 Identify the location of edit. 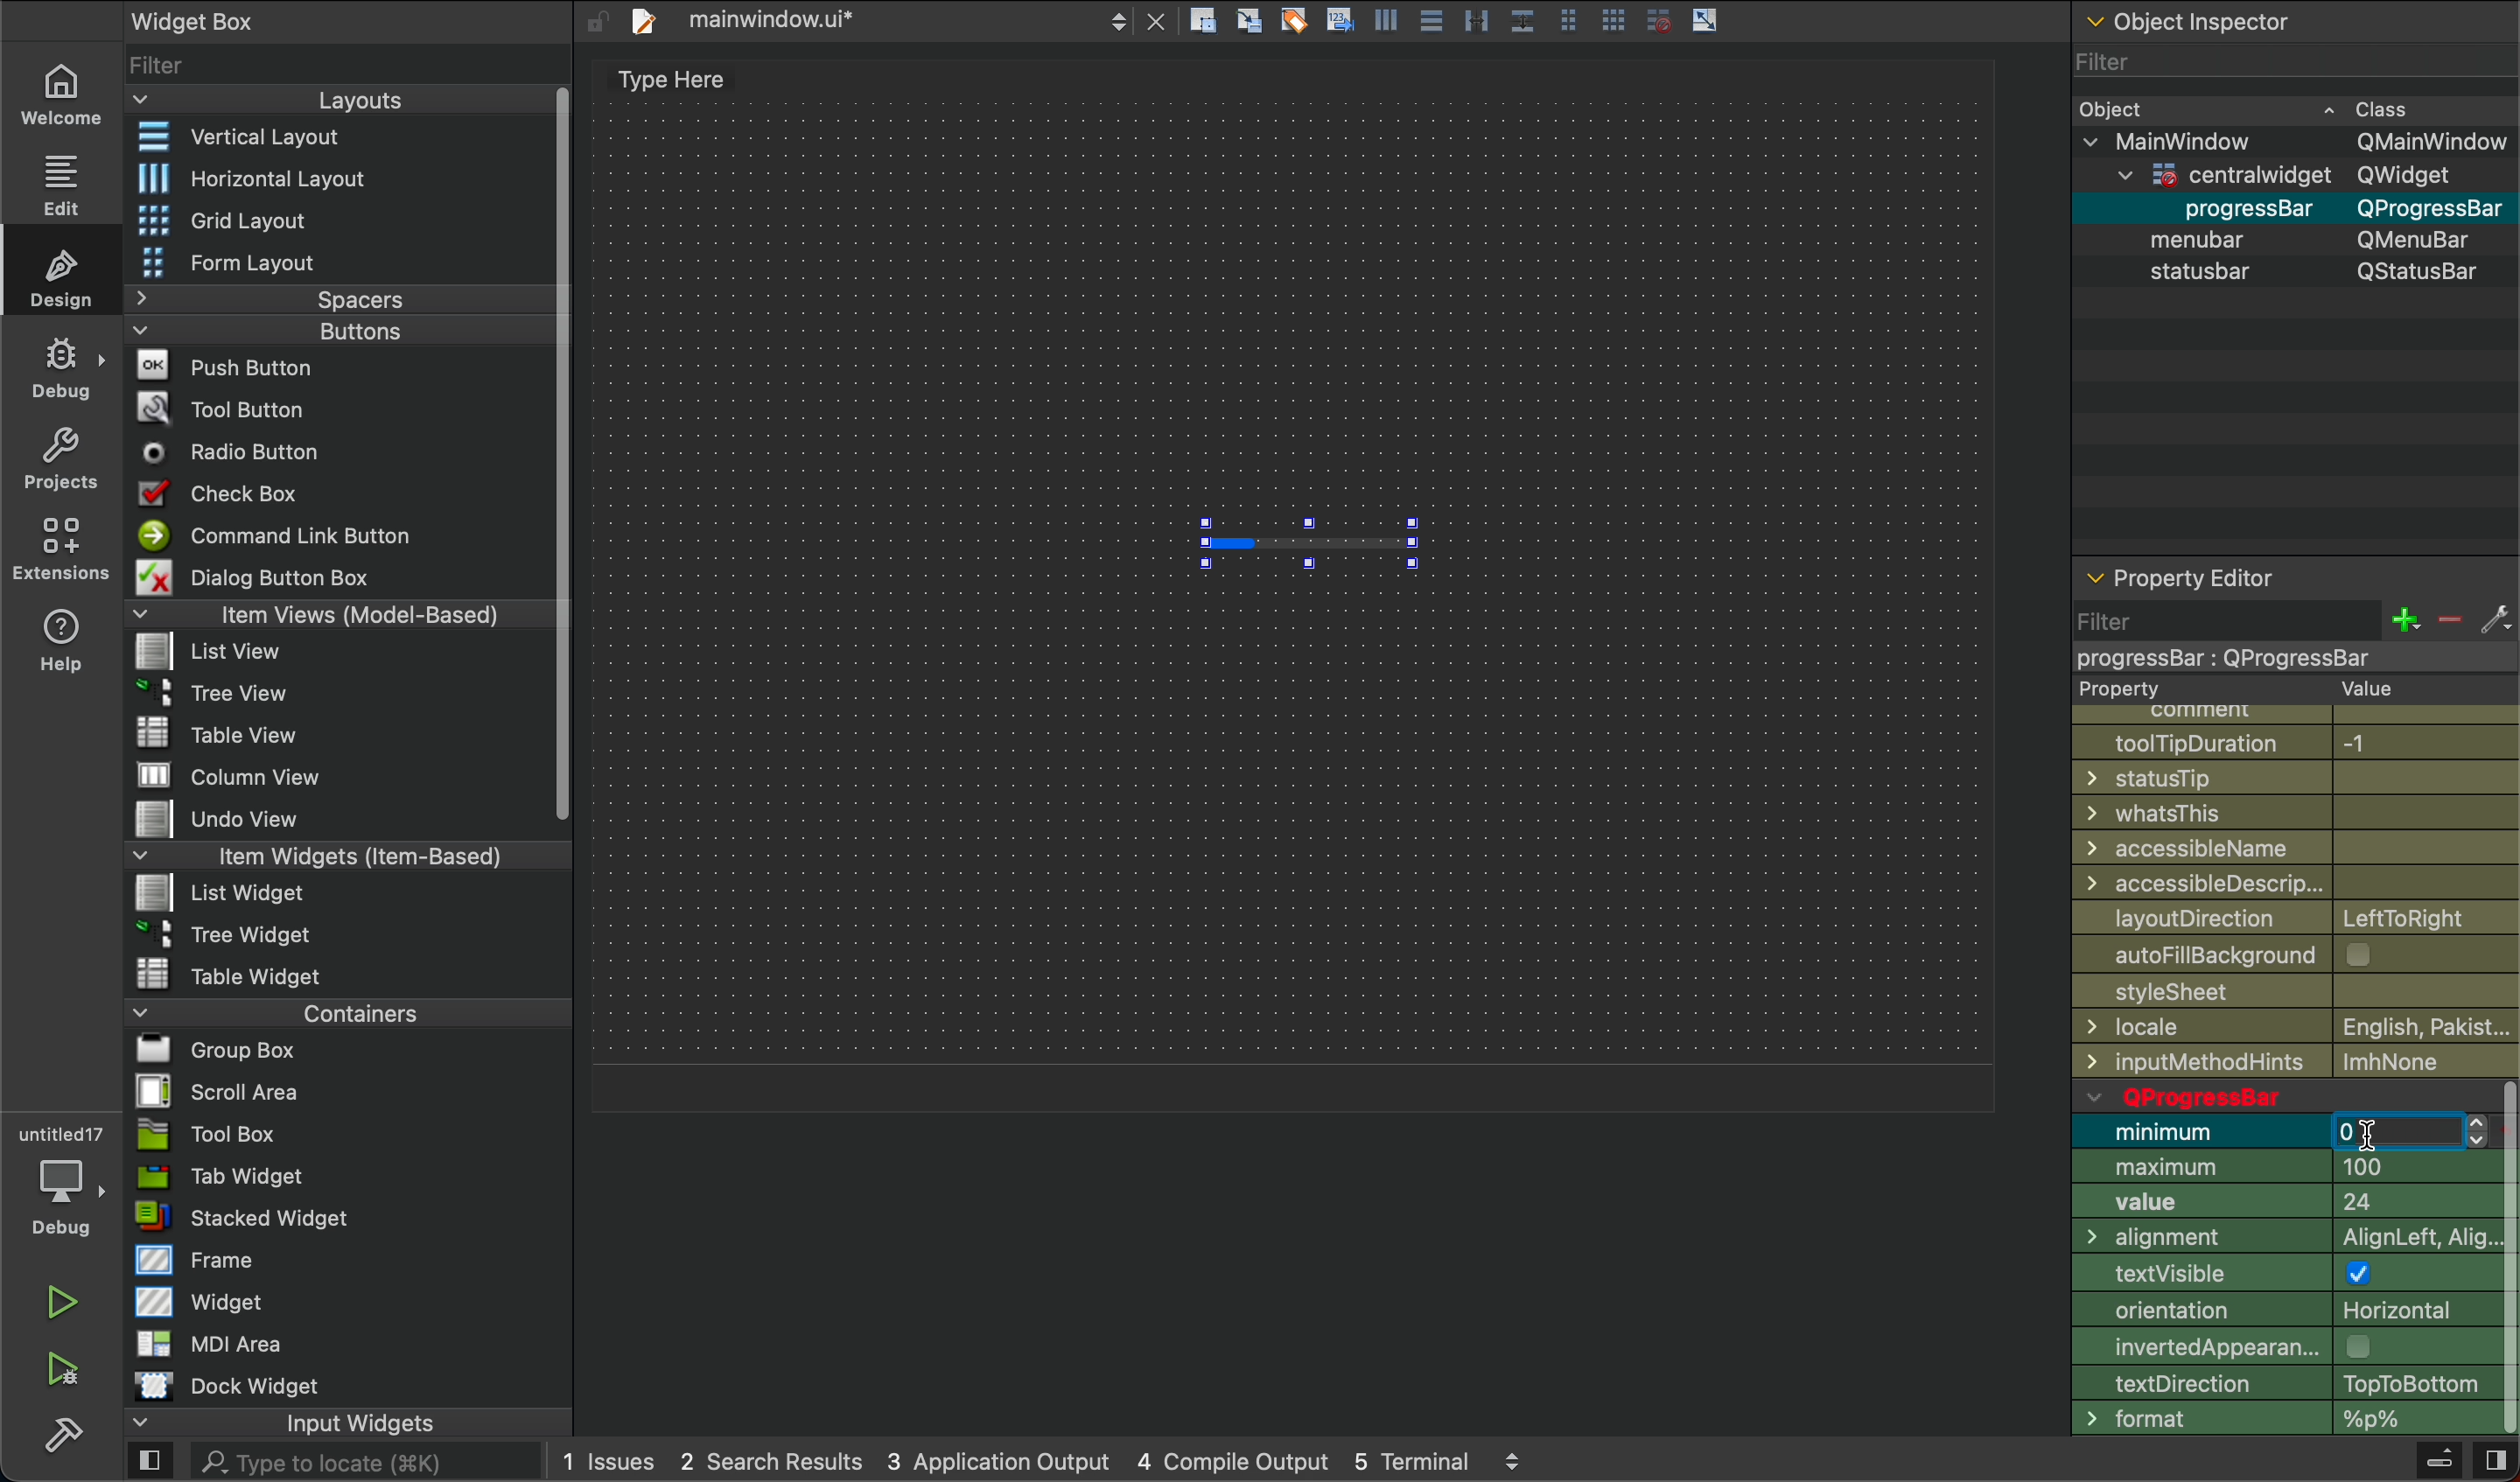
(57, 181).